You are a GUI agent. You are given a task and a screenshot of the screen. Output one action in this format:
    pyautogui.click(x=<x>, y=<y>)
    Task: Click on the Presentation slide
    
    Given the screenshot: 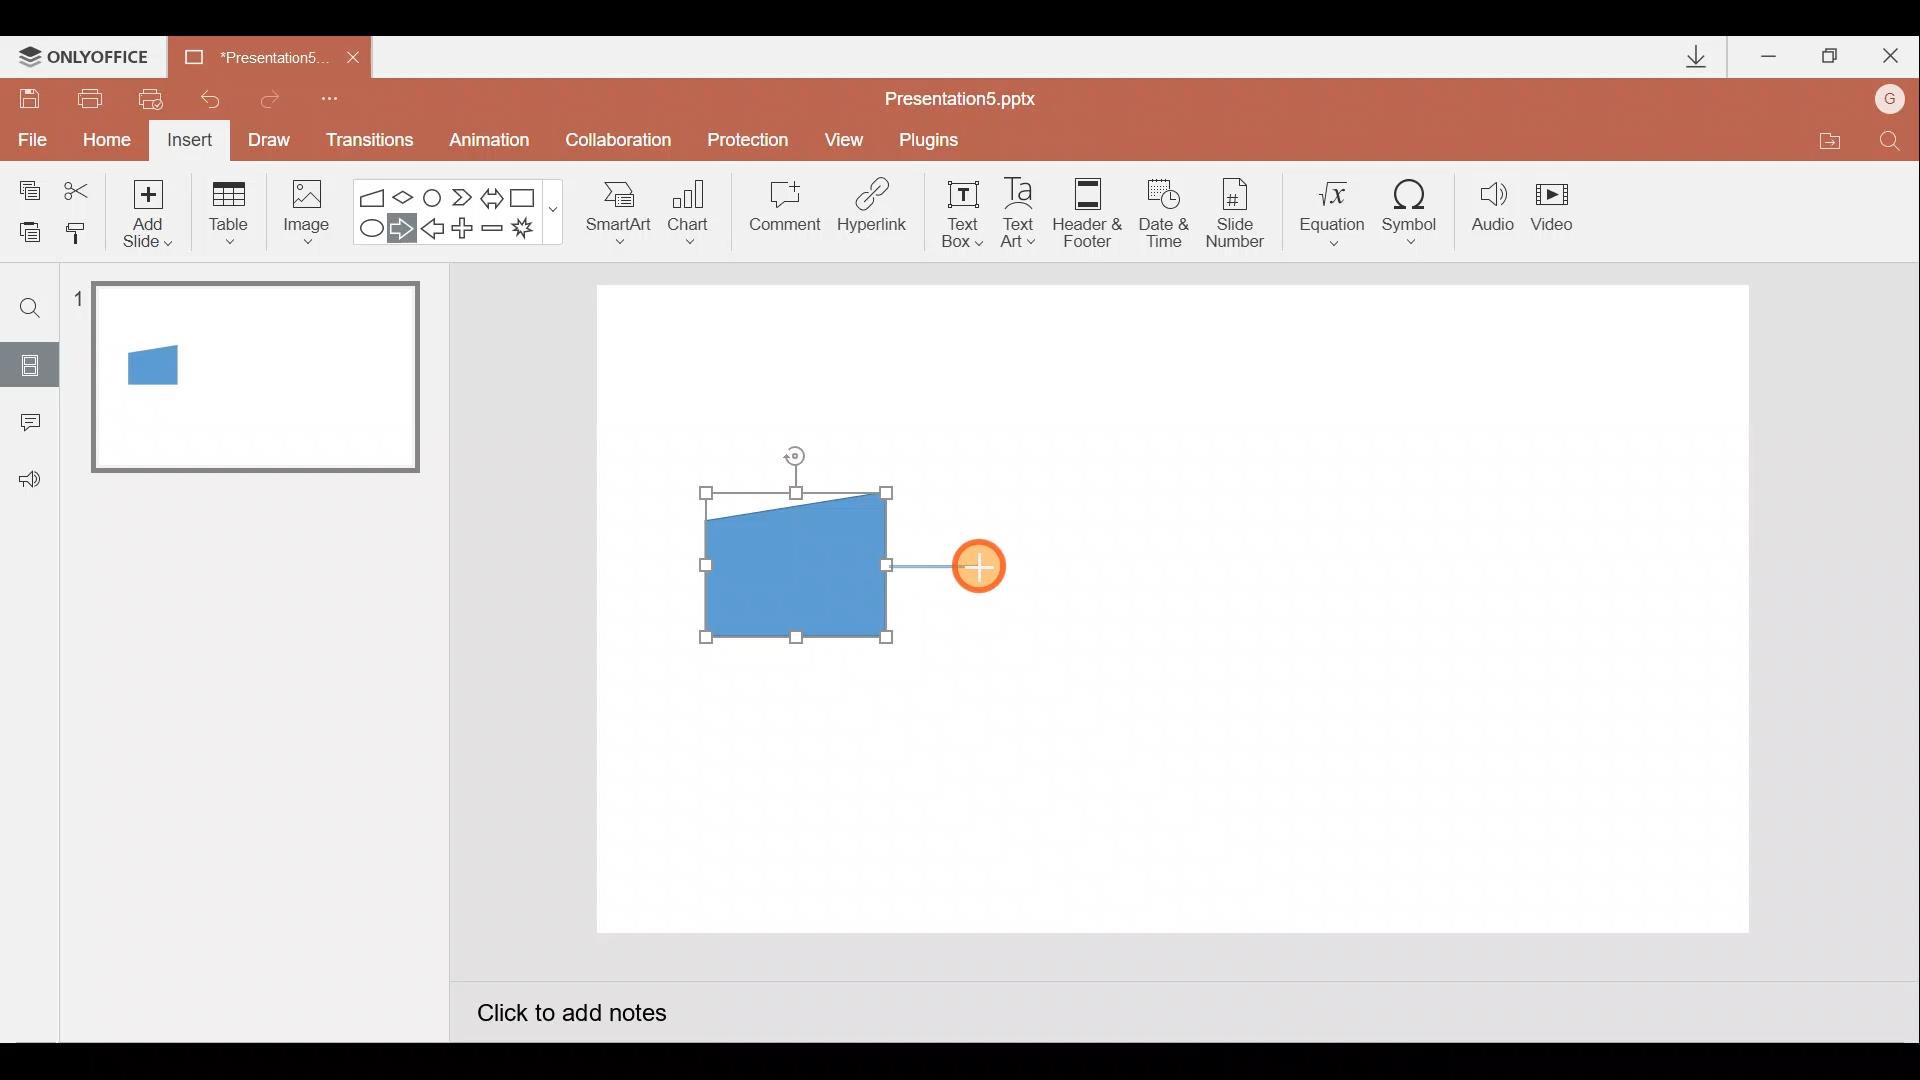 What is the action you would take?
    pyautogui.click(x=1368, y=608)
    